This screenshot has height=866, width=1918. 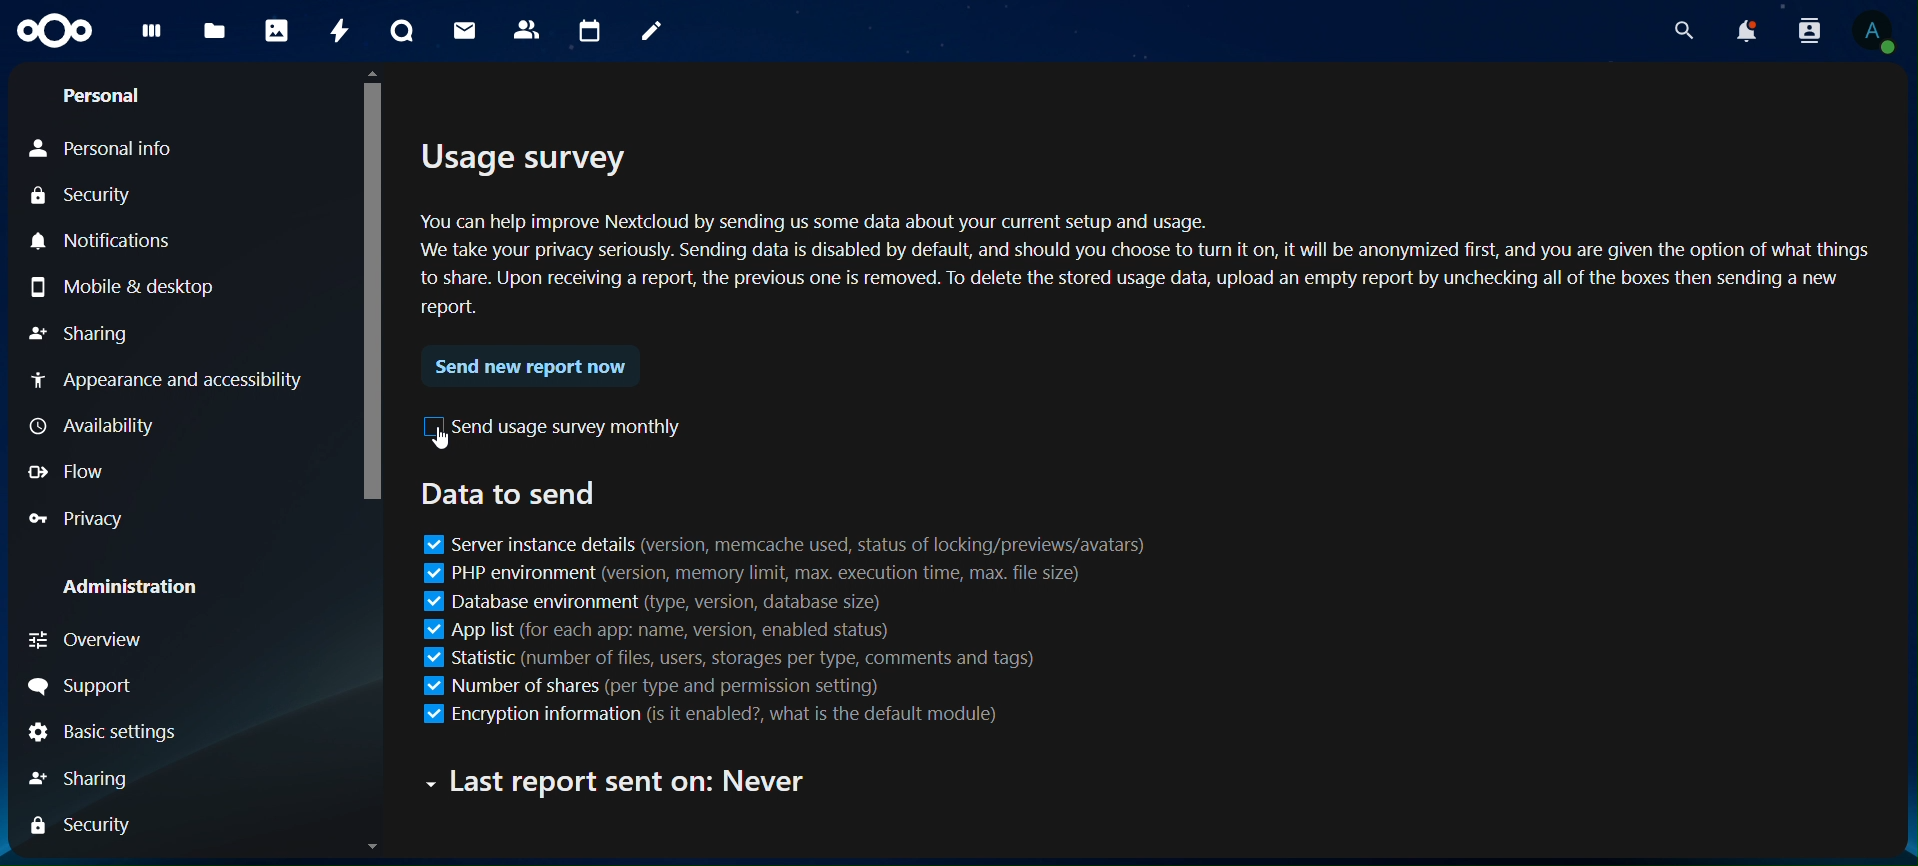 What do you see at coordinates (107, 737) in the screenshot?
I see `Basic settings` at bounding box center [107, 737].